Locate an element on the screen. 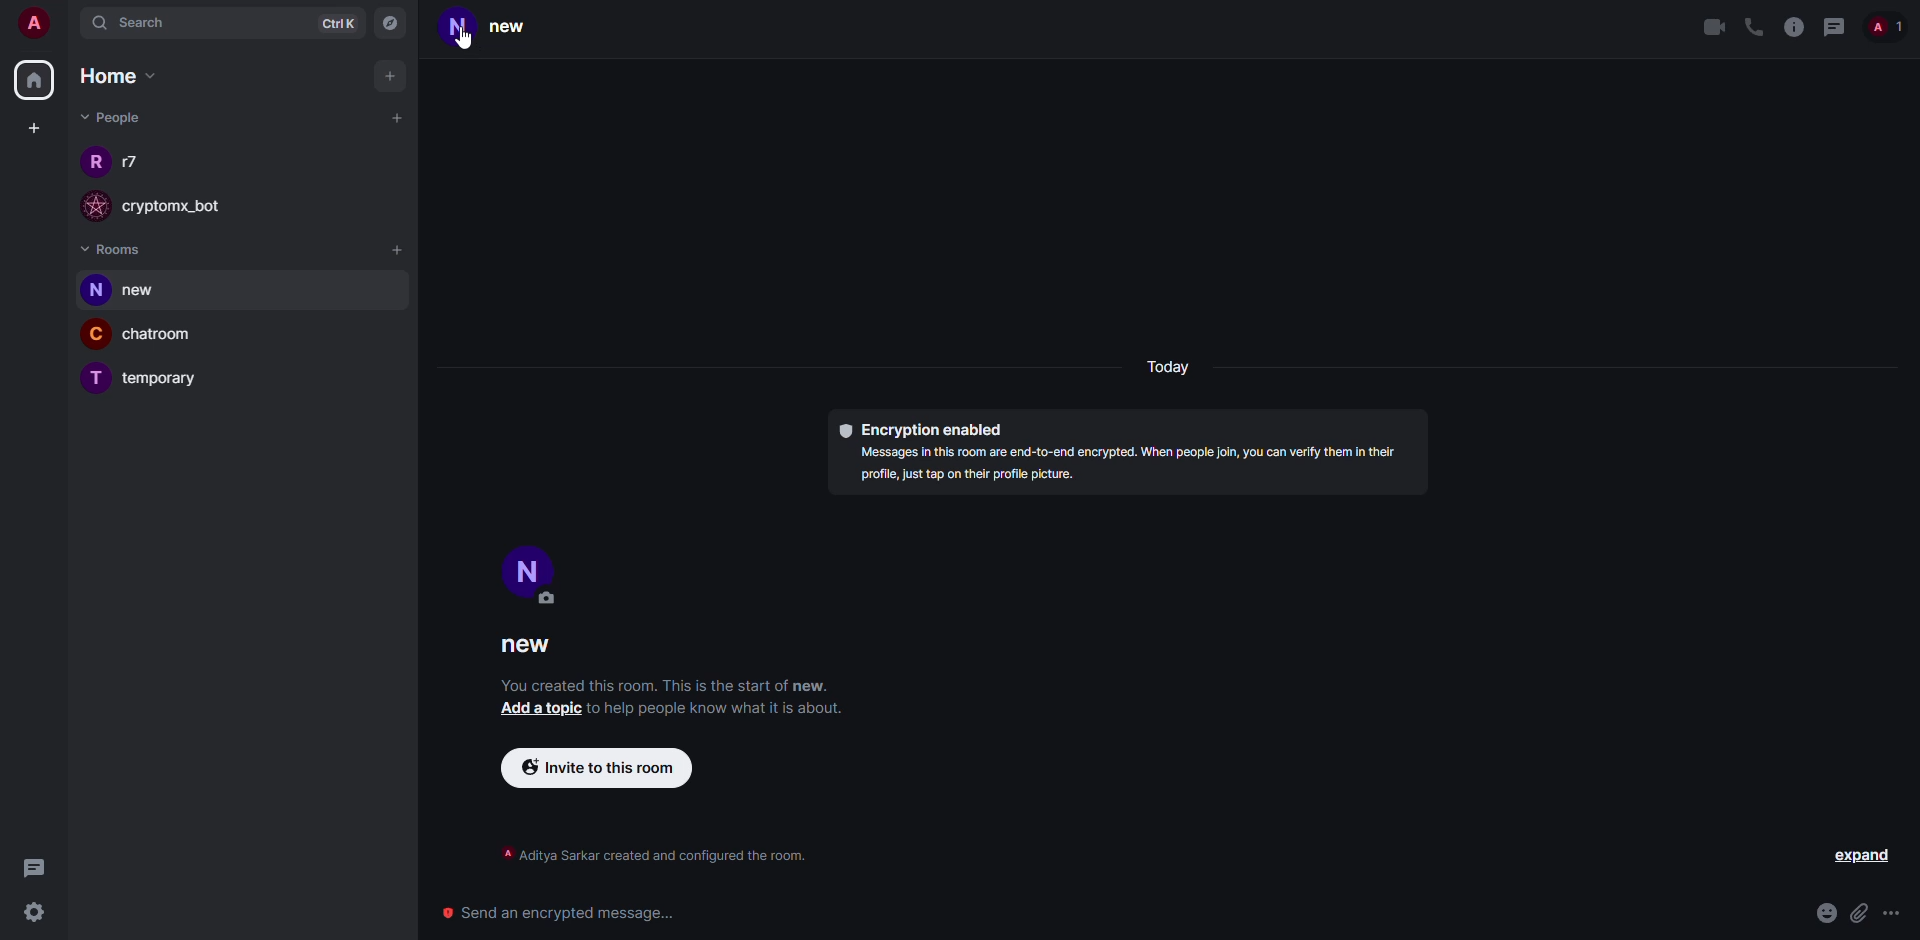 Image resolution: width=1920 pixels, height=940 pixels. people is located at coordinates (109, 117).